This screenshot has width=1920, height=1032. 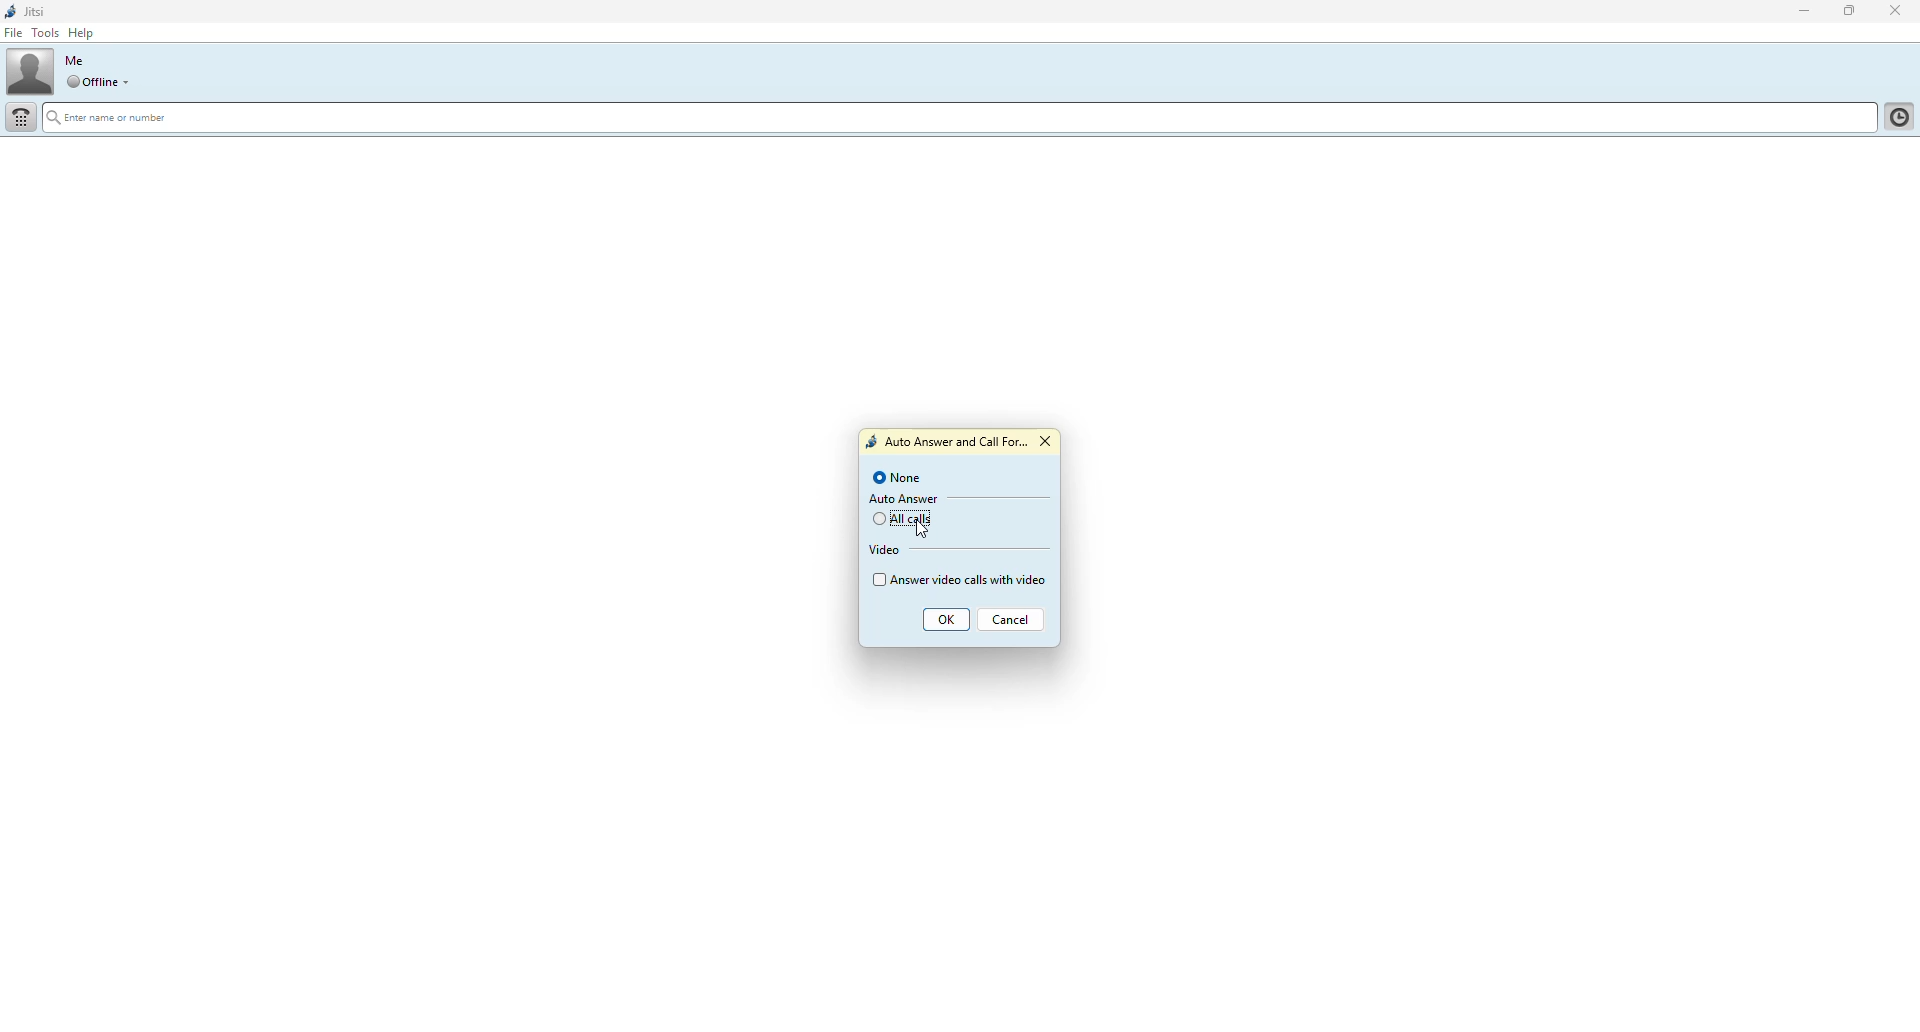 What do you see at coordinates (131, 82) in the screenshot?
I see `drop down` at bounding box center [131, 82].